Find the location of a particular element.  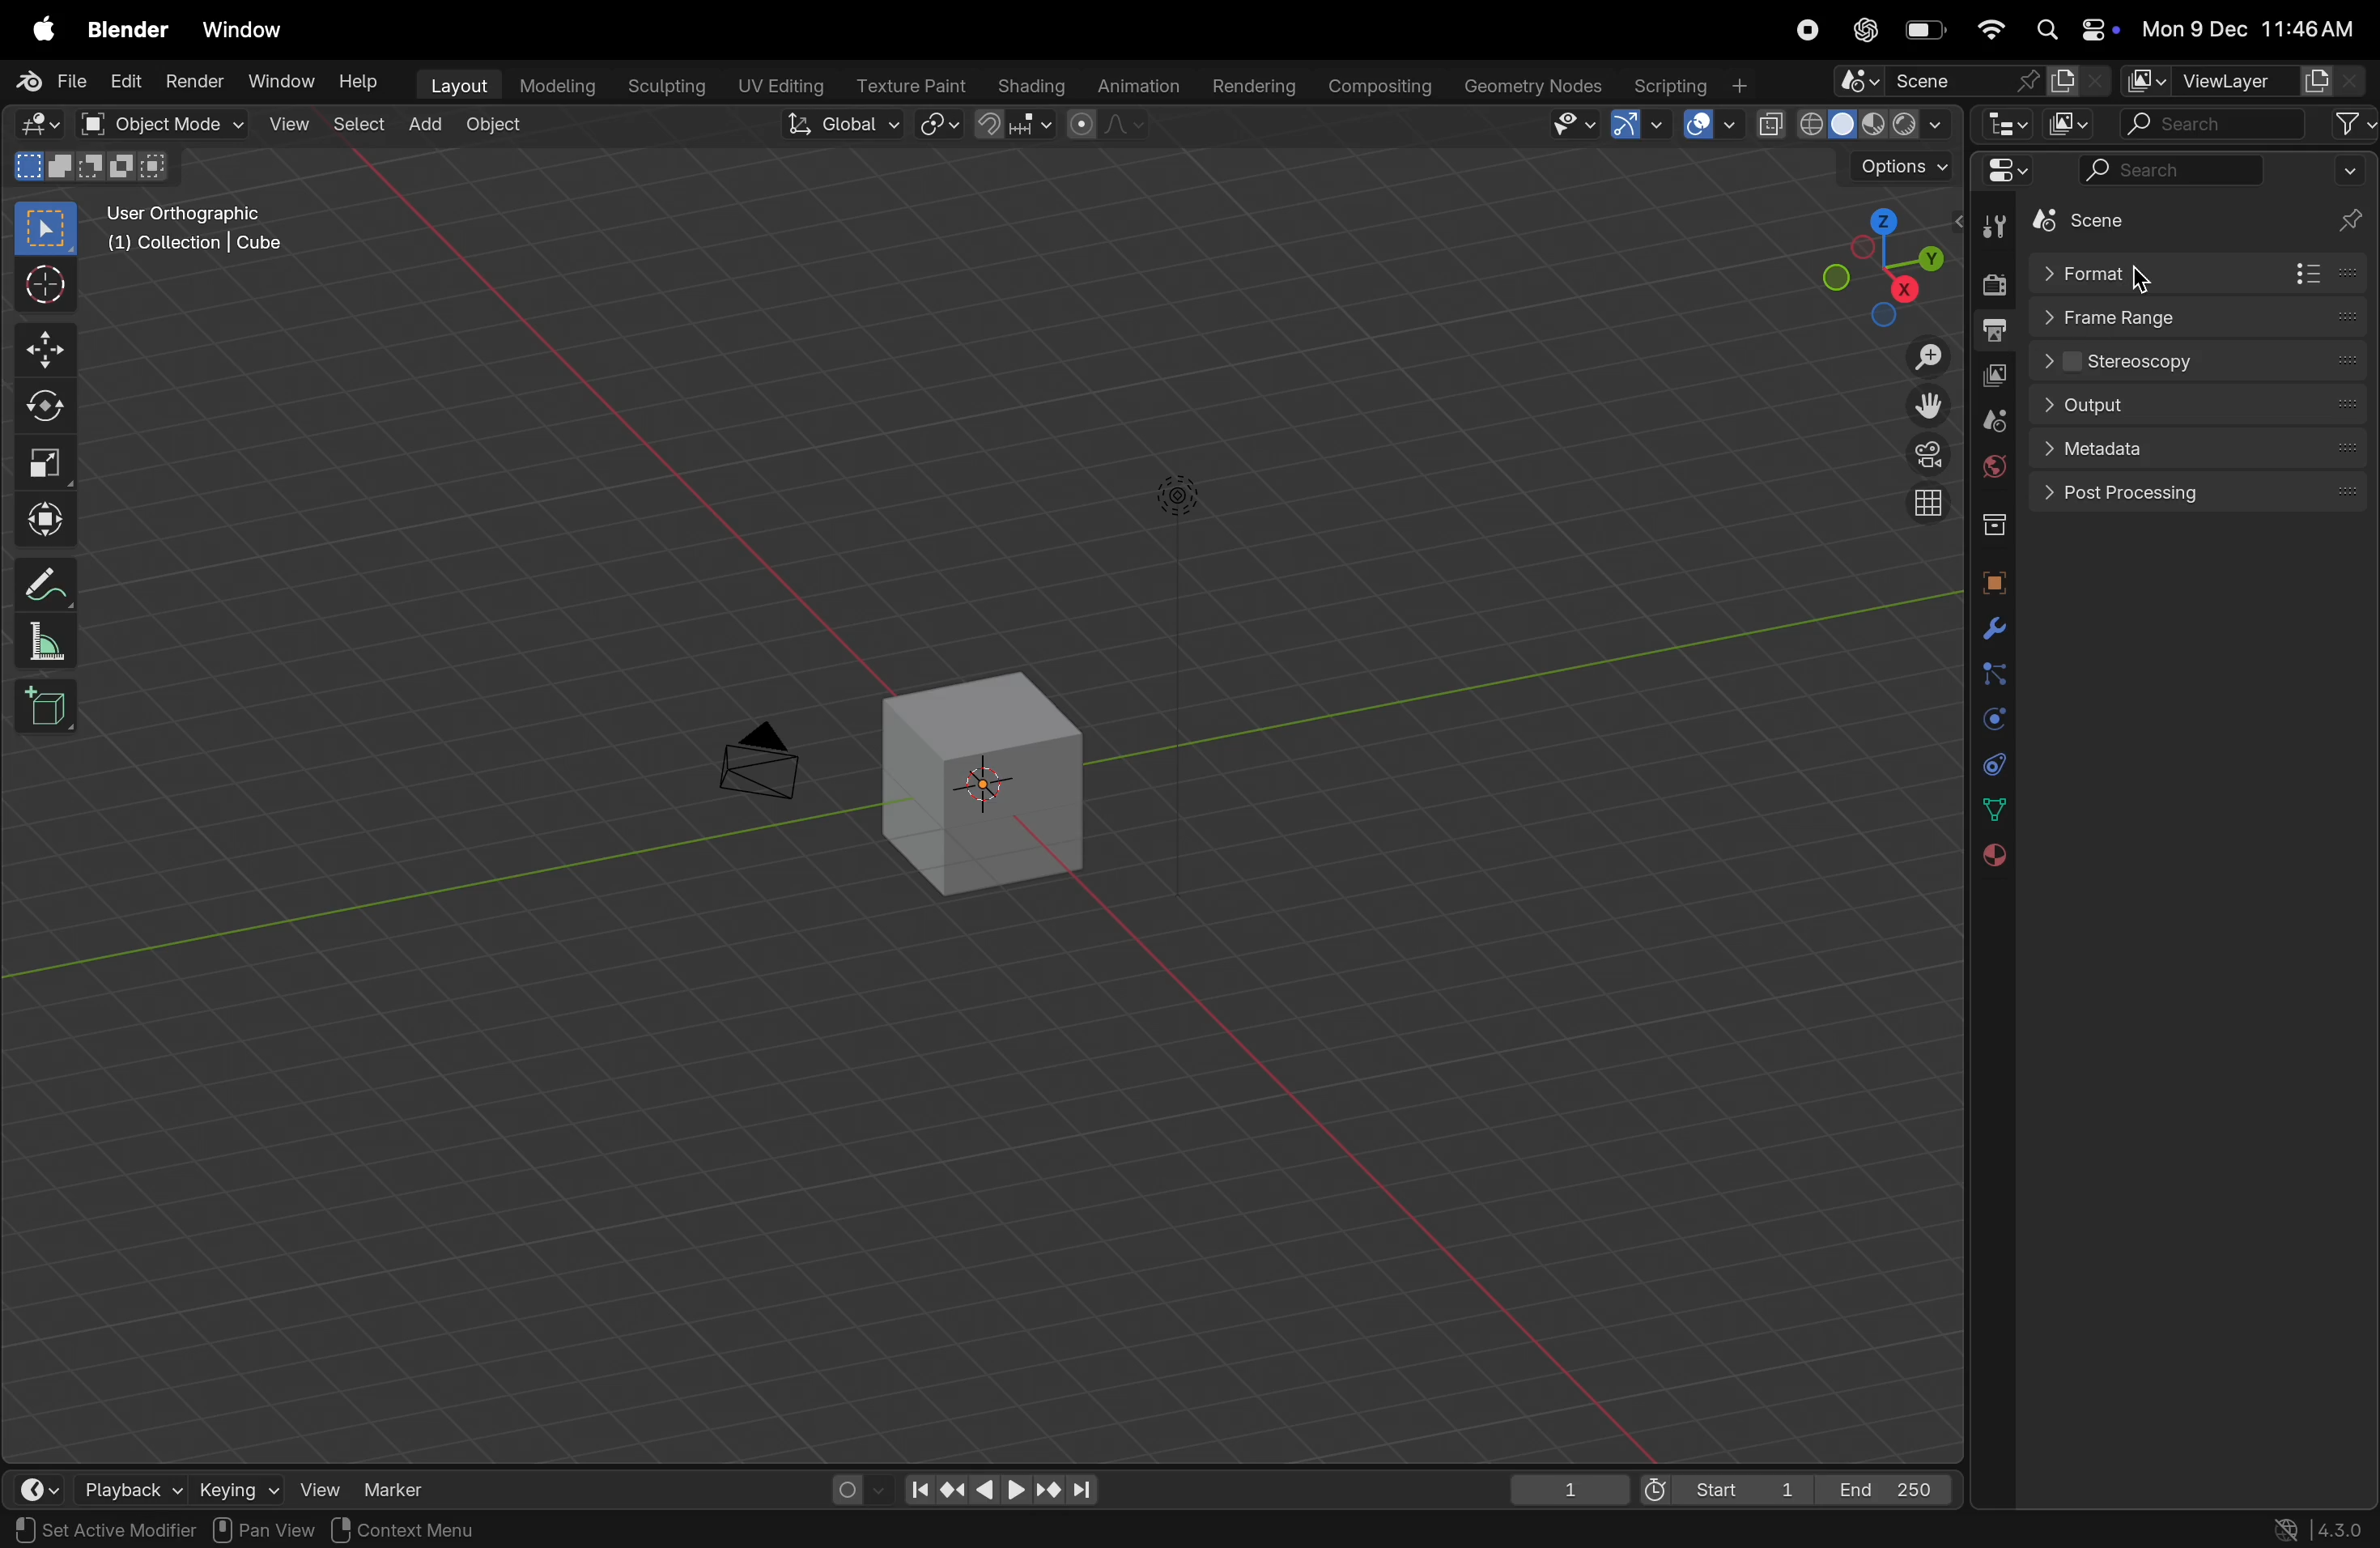

date is located at coordinates (1989, 808).